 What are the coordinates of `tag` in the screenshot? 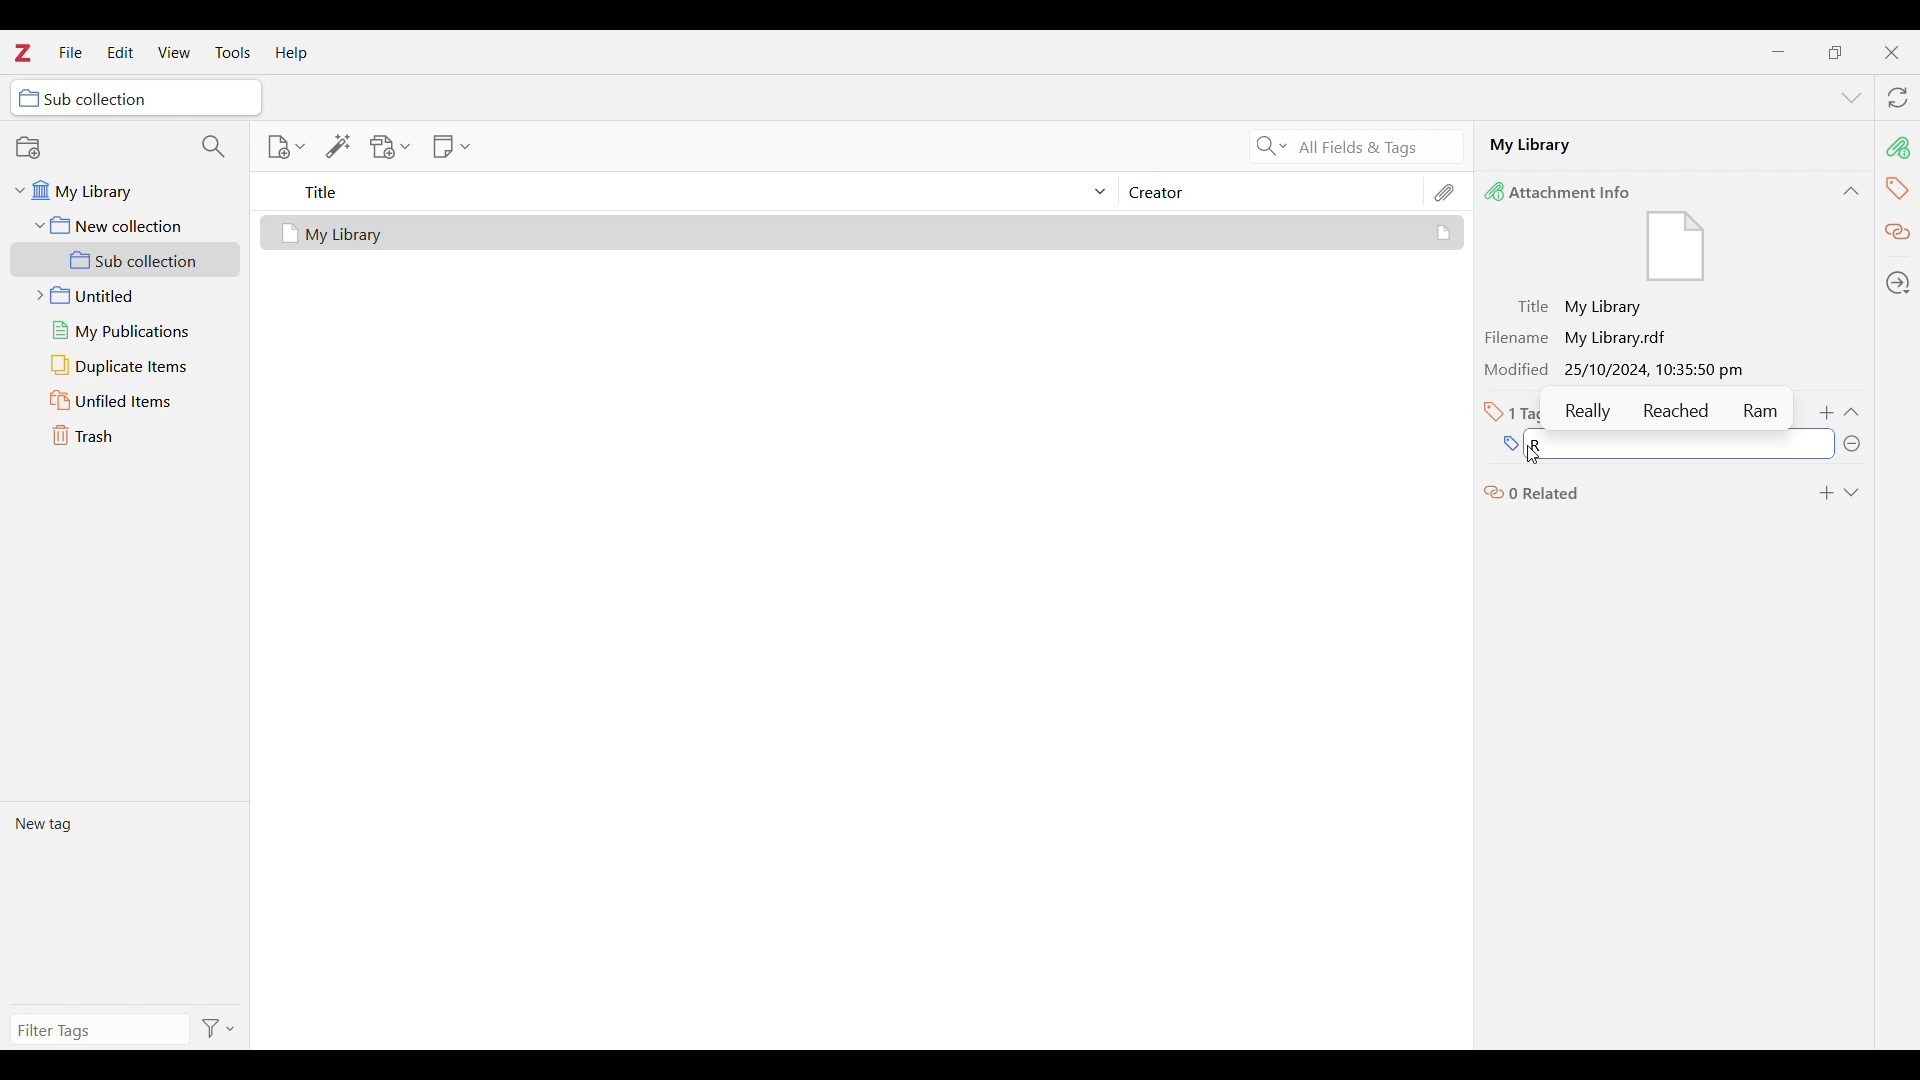 It's located at (1897, 187).